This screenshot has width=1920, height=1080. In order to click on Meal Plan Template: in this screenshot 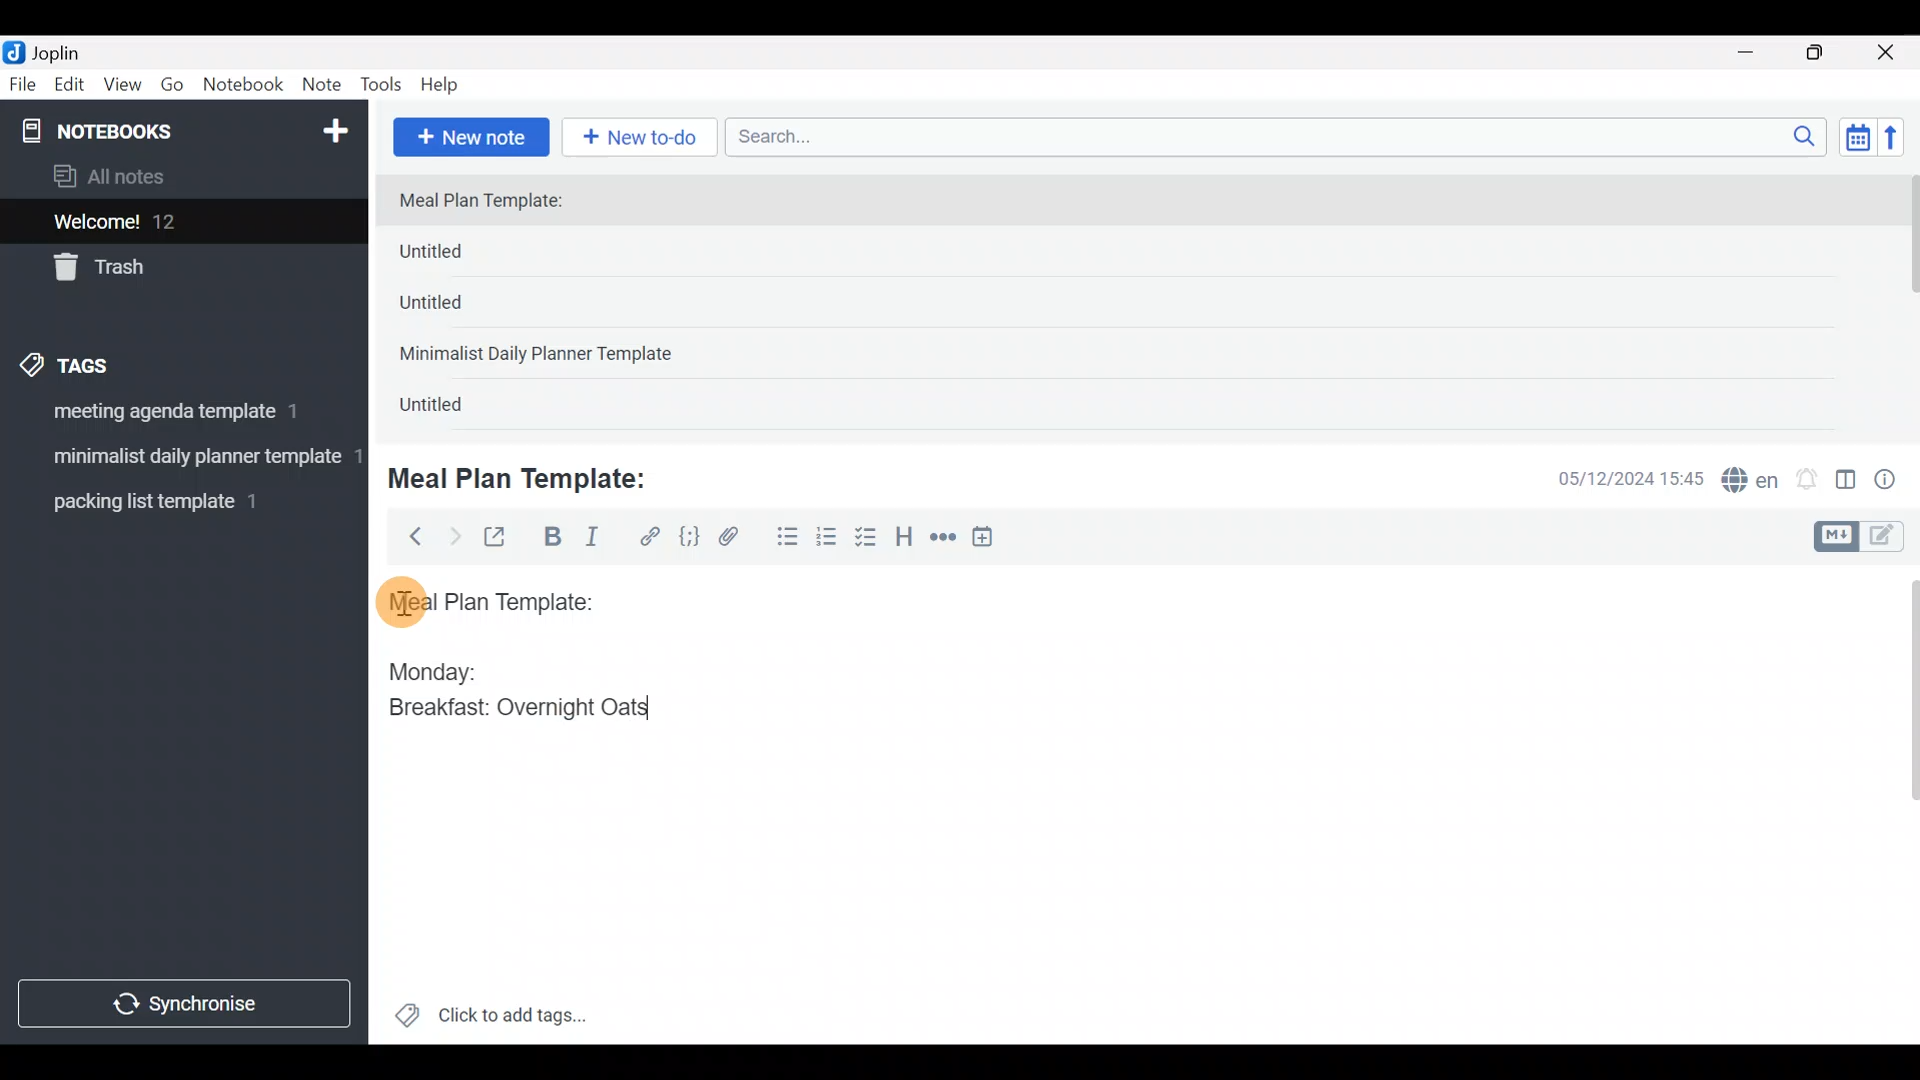, I will do `click(493, 202)`.